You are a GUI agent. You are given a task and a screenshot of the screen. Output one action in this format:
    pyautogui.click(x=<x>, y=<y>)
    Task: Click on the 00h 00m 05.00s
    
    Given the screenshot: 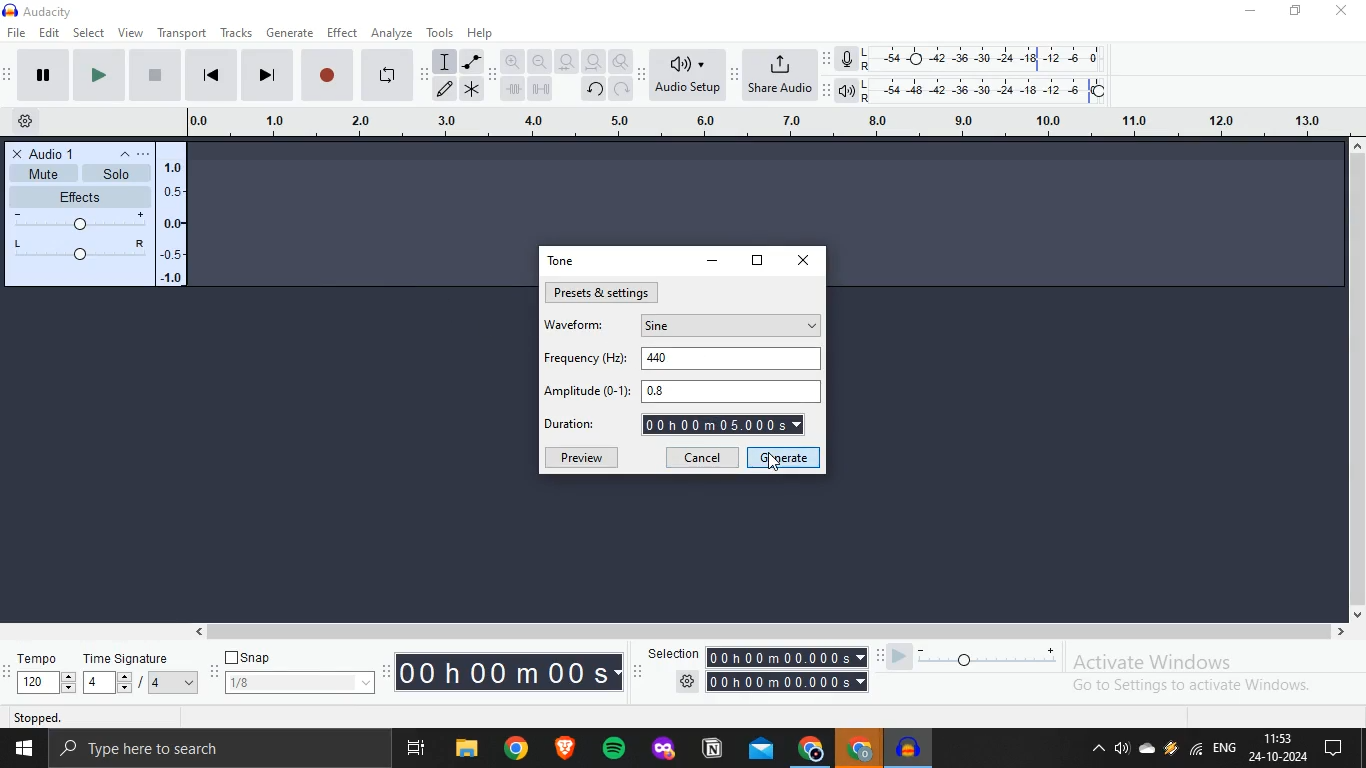 What is the action you would take?
    pyautogui.click(x=723, y=425)
    